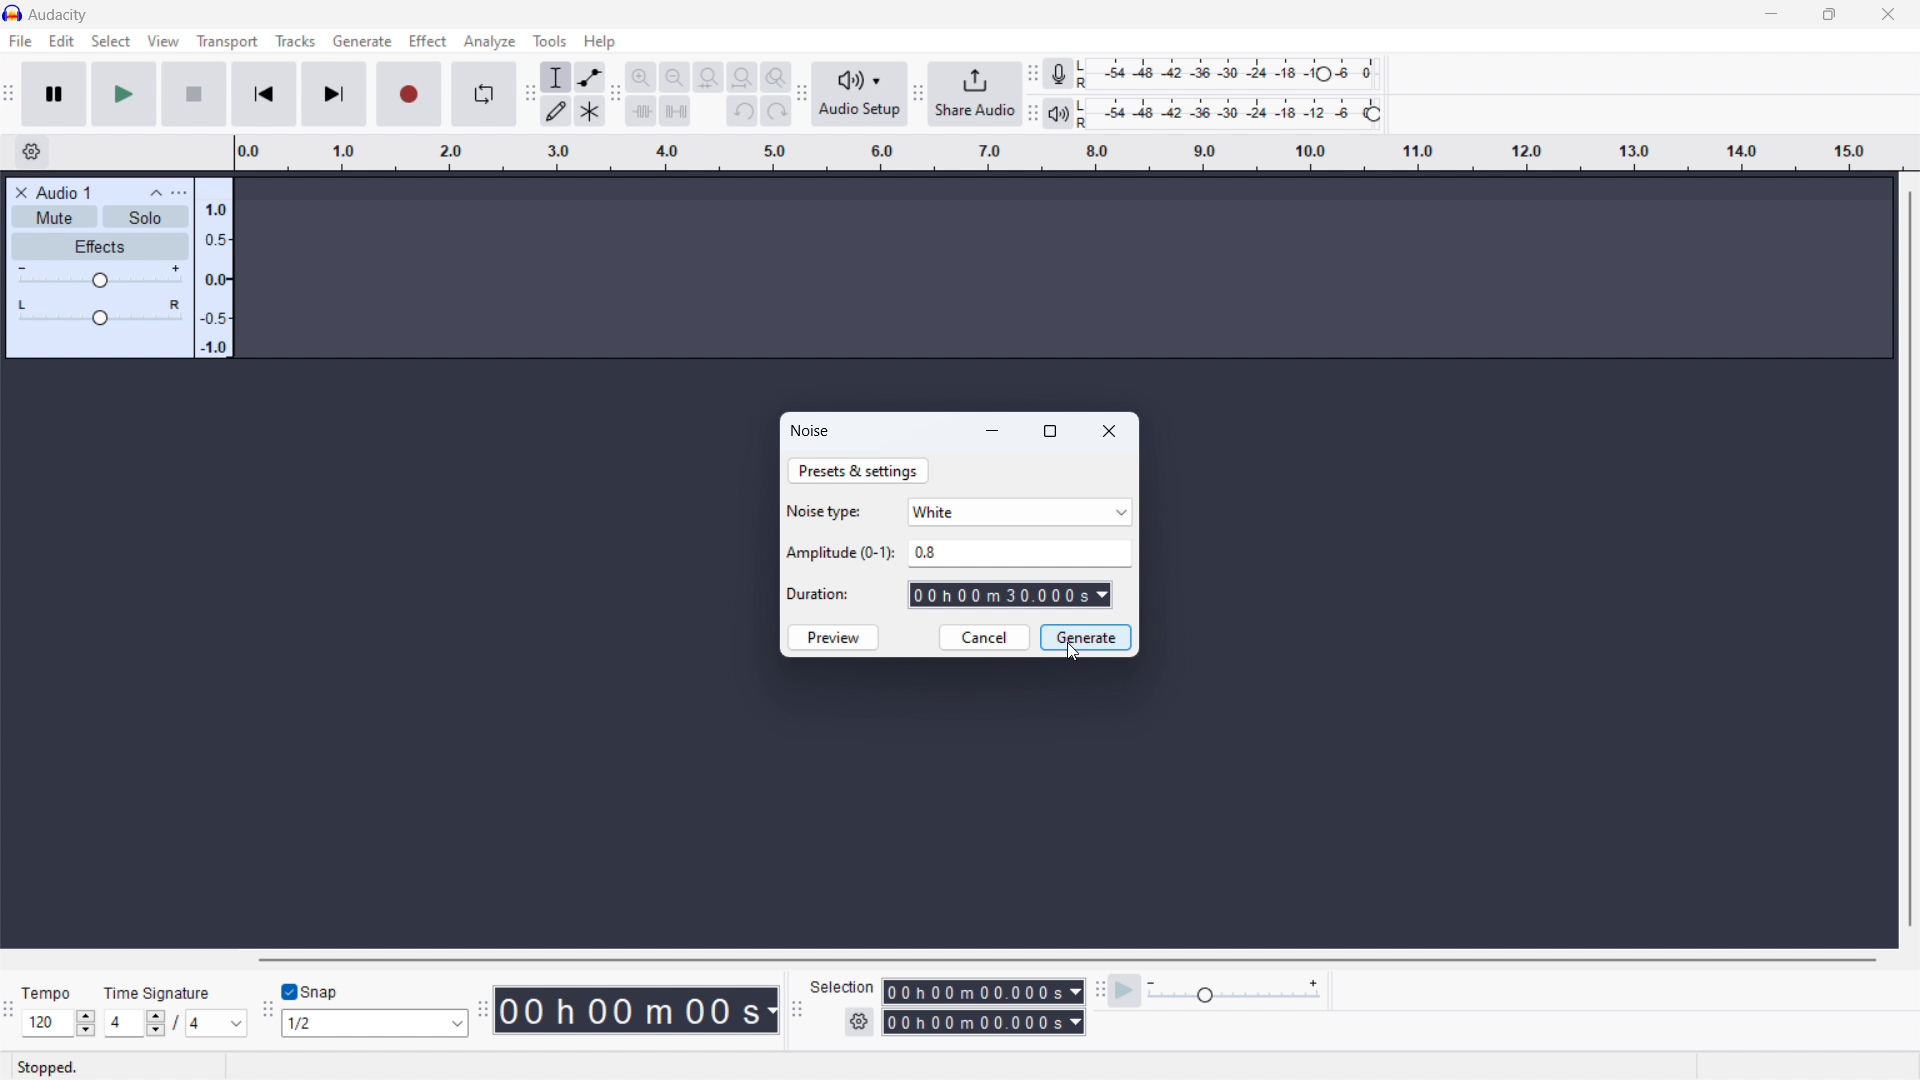 The image size is (1920, 1080). What do you see at coordinates (361, 41) in the screenshot?
I see `Generate` at bounding box center [361, 41].